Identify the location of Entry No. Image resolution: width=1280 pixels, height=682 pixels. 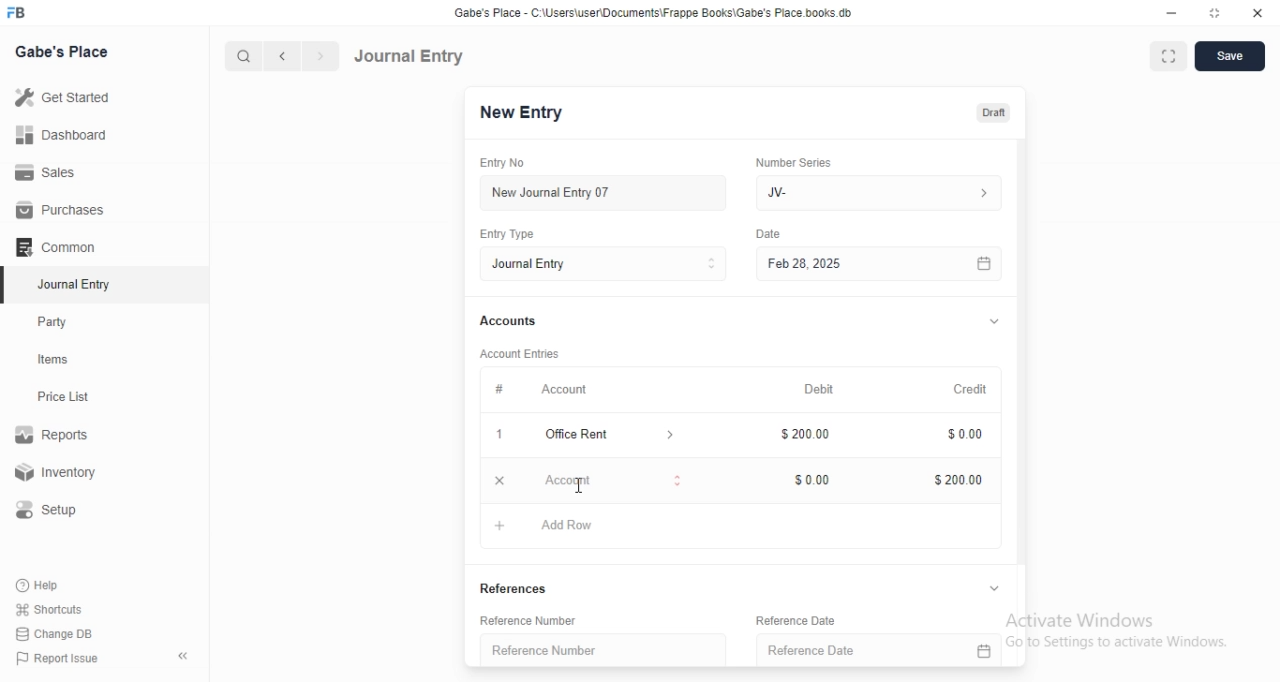
(506, 163).